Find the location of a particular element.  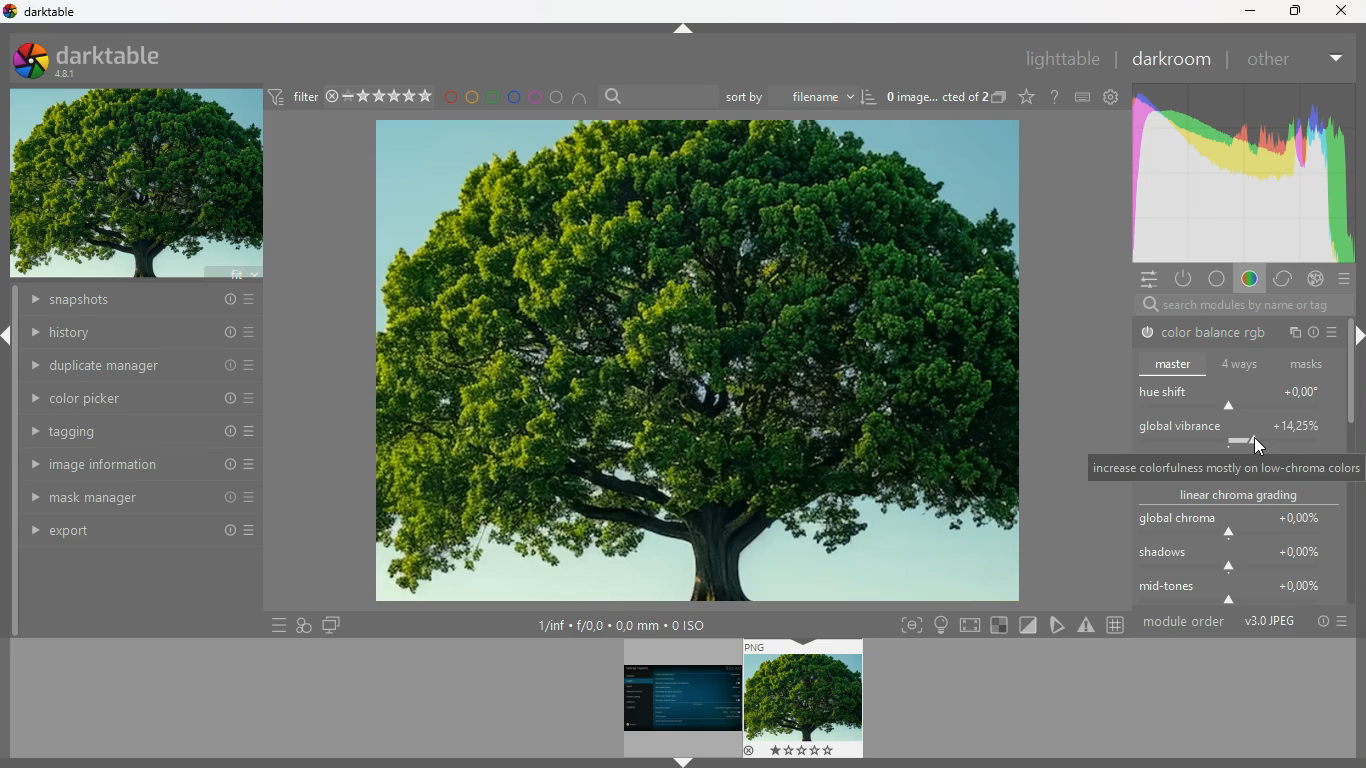

image information is located at coordinates (142, 465).